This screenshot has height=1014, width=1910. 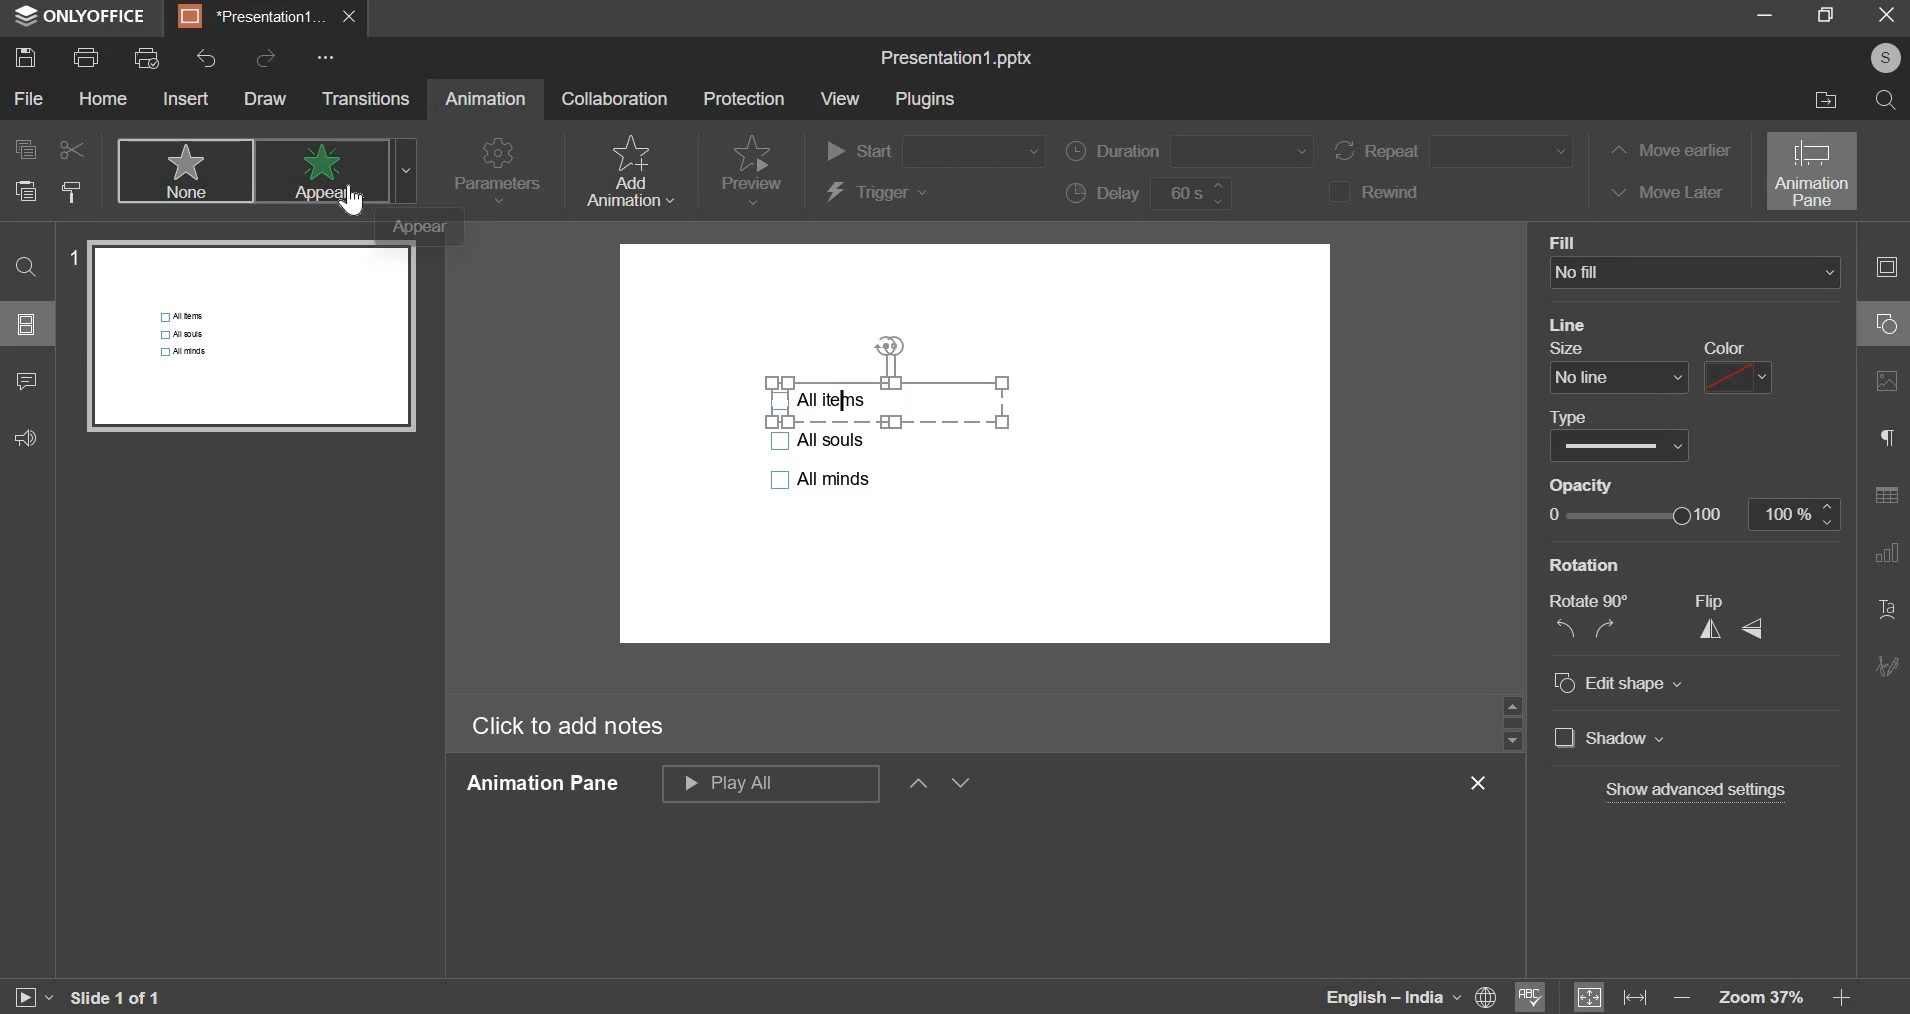 What do you see at coordinates (1457, 151) in the screenshot?
I see `repeat` at bounding box center [1457, 151].